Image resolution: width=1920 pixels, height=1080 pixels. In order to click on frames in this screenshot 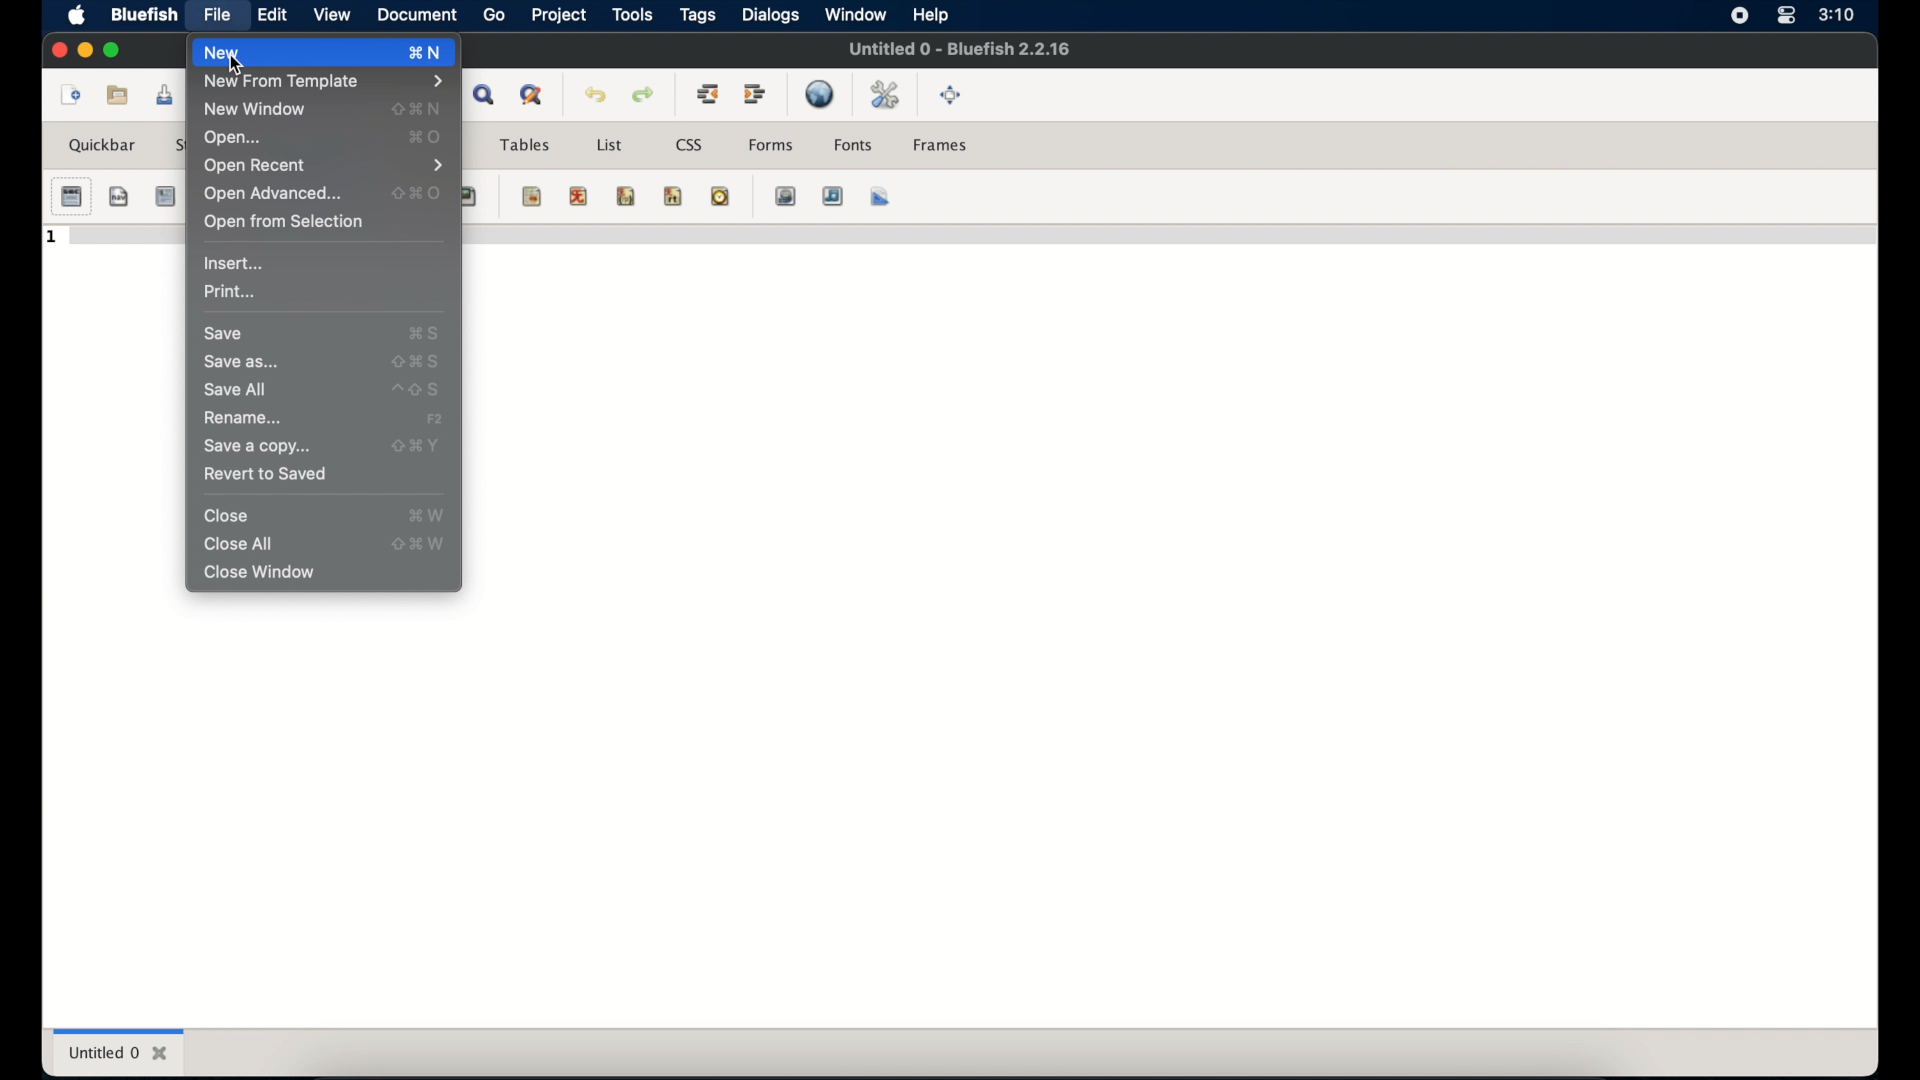, I will do `click(942, 145)`.